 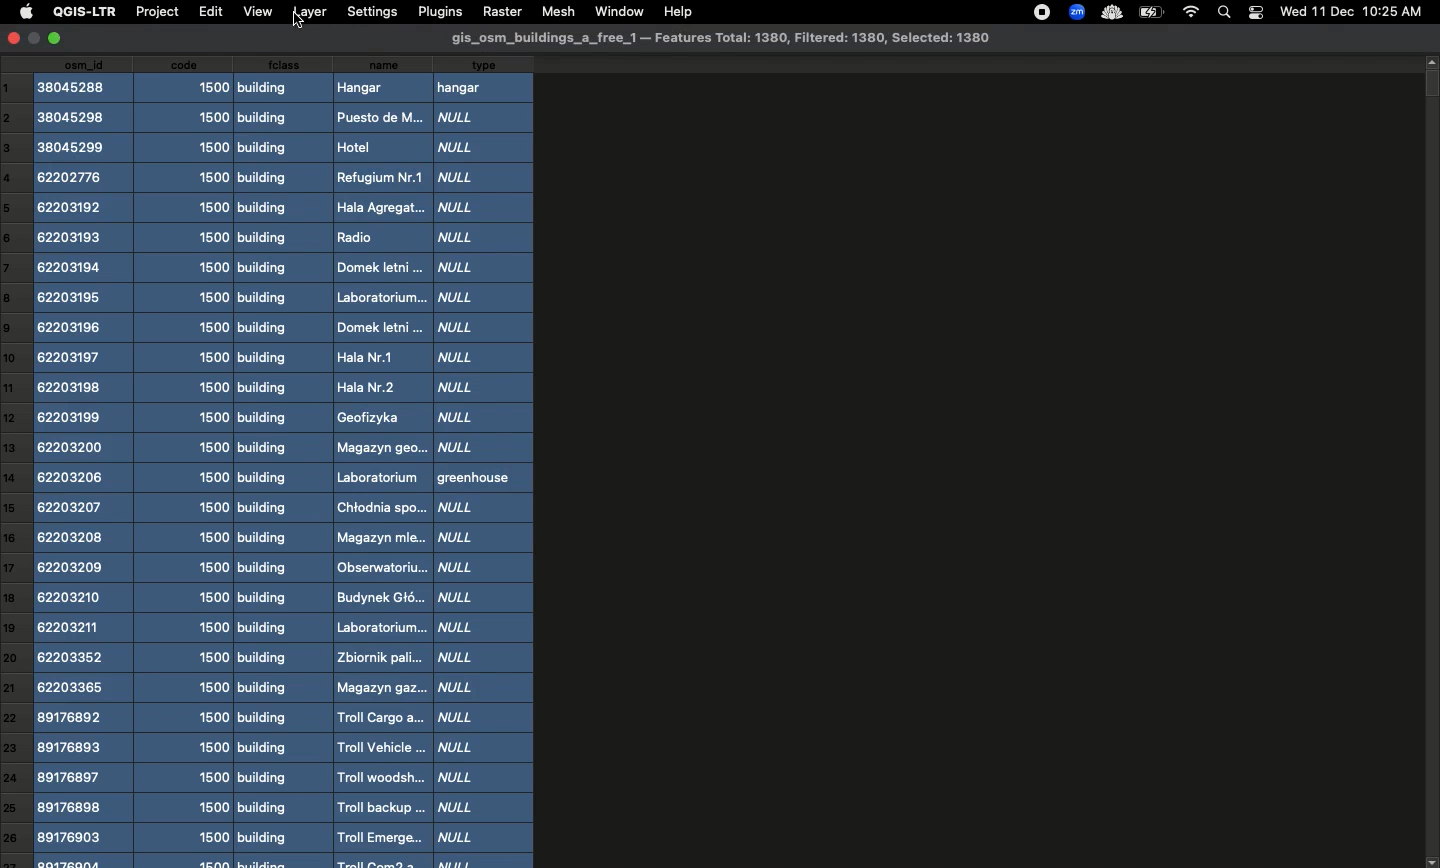 I want to click on Mesh, so click(x=555, y=11).